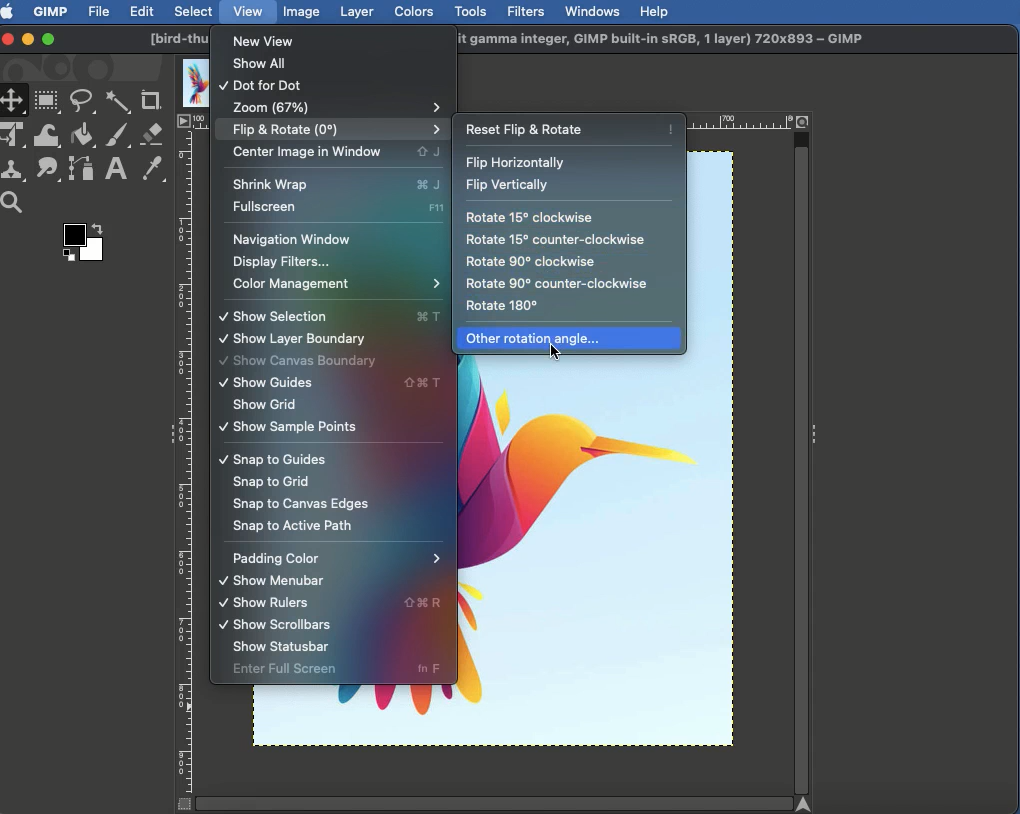 This screenshot has width=1020, height=814. I want to click on Other rotation angle , so click(533, 340).